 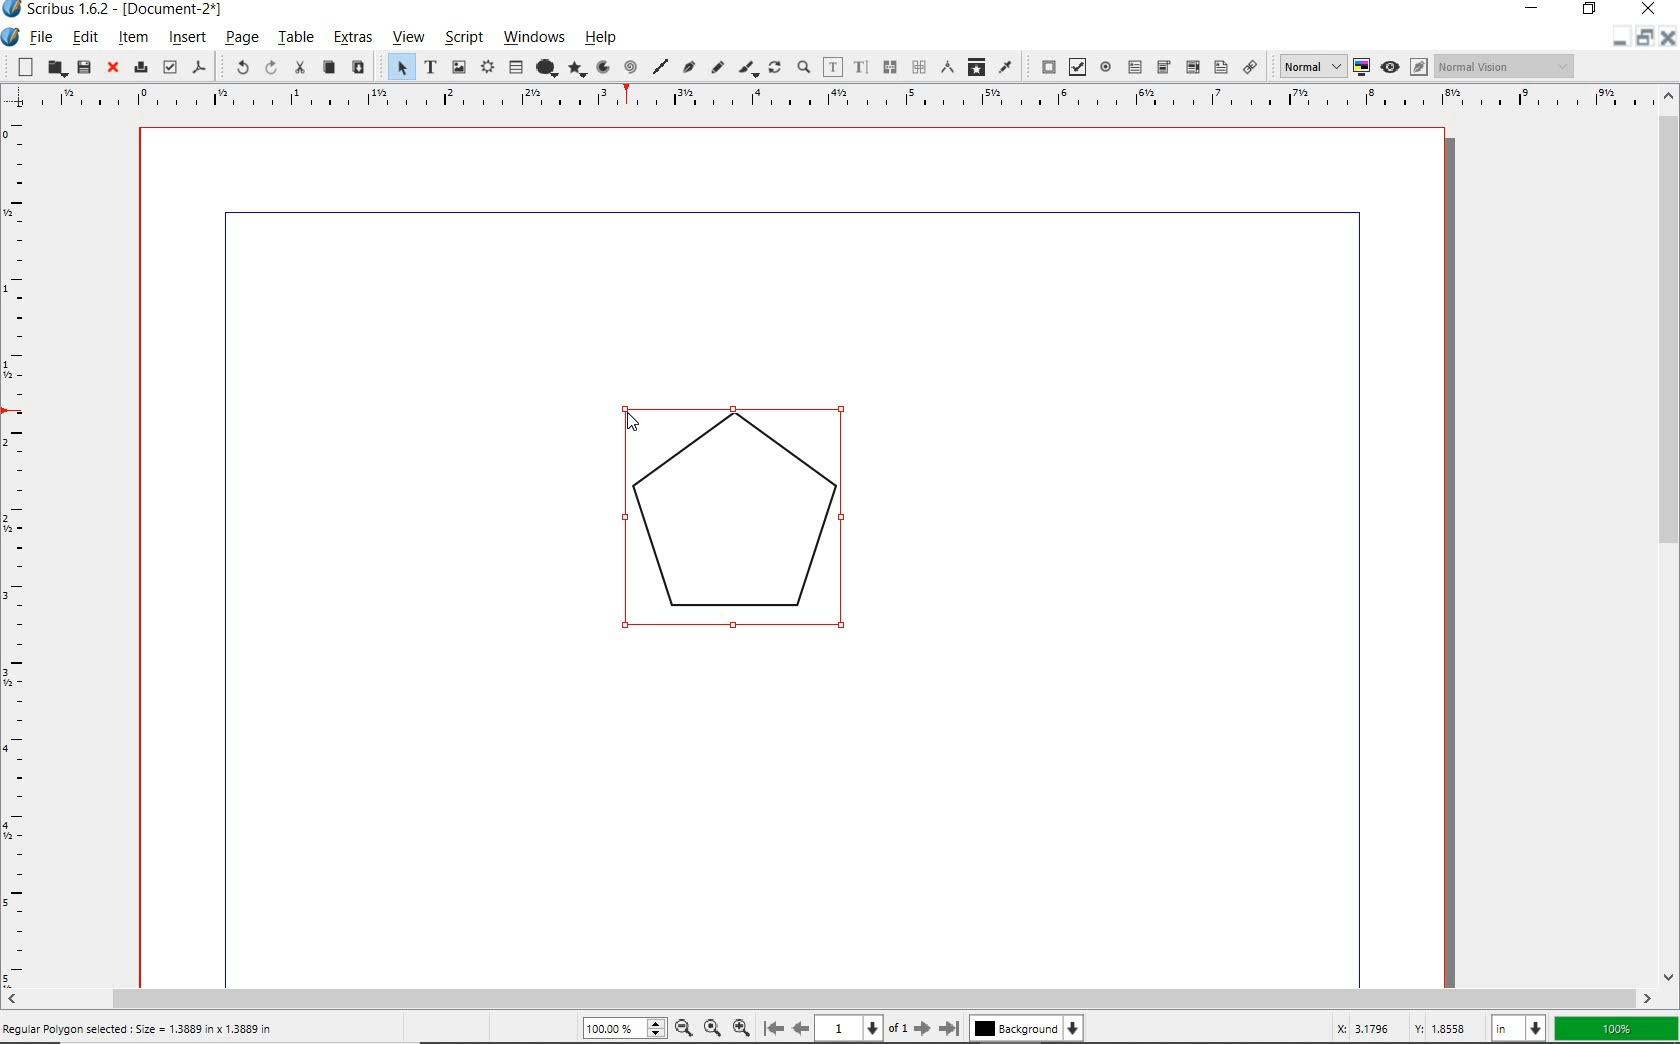 What do you see at coordinates (684, 1028) in the screenshot?
I see `zoom out` at bounding box center [684, 1028].